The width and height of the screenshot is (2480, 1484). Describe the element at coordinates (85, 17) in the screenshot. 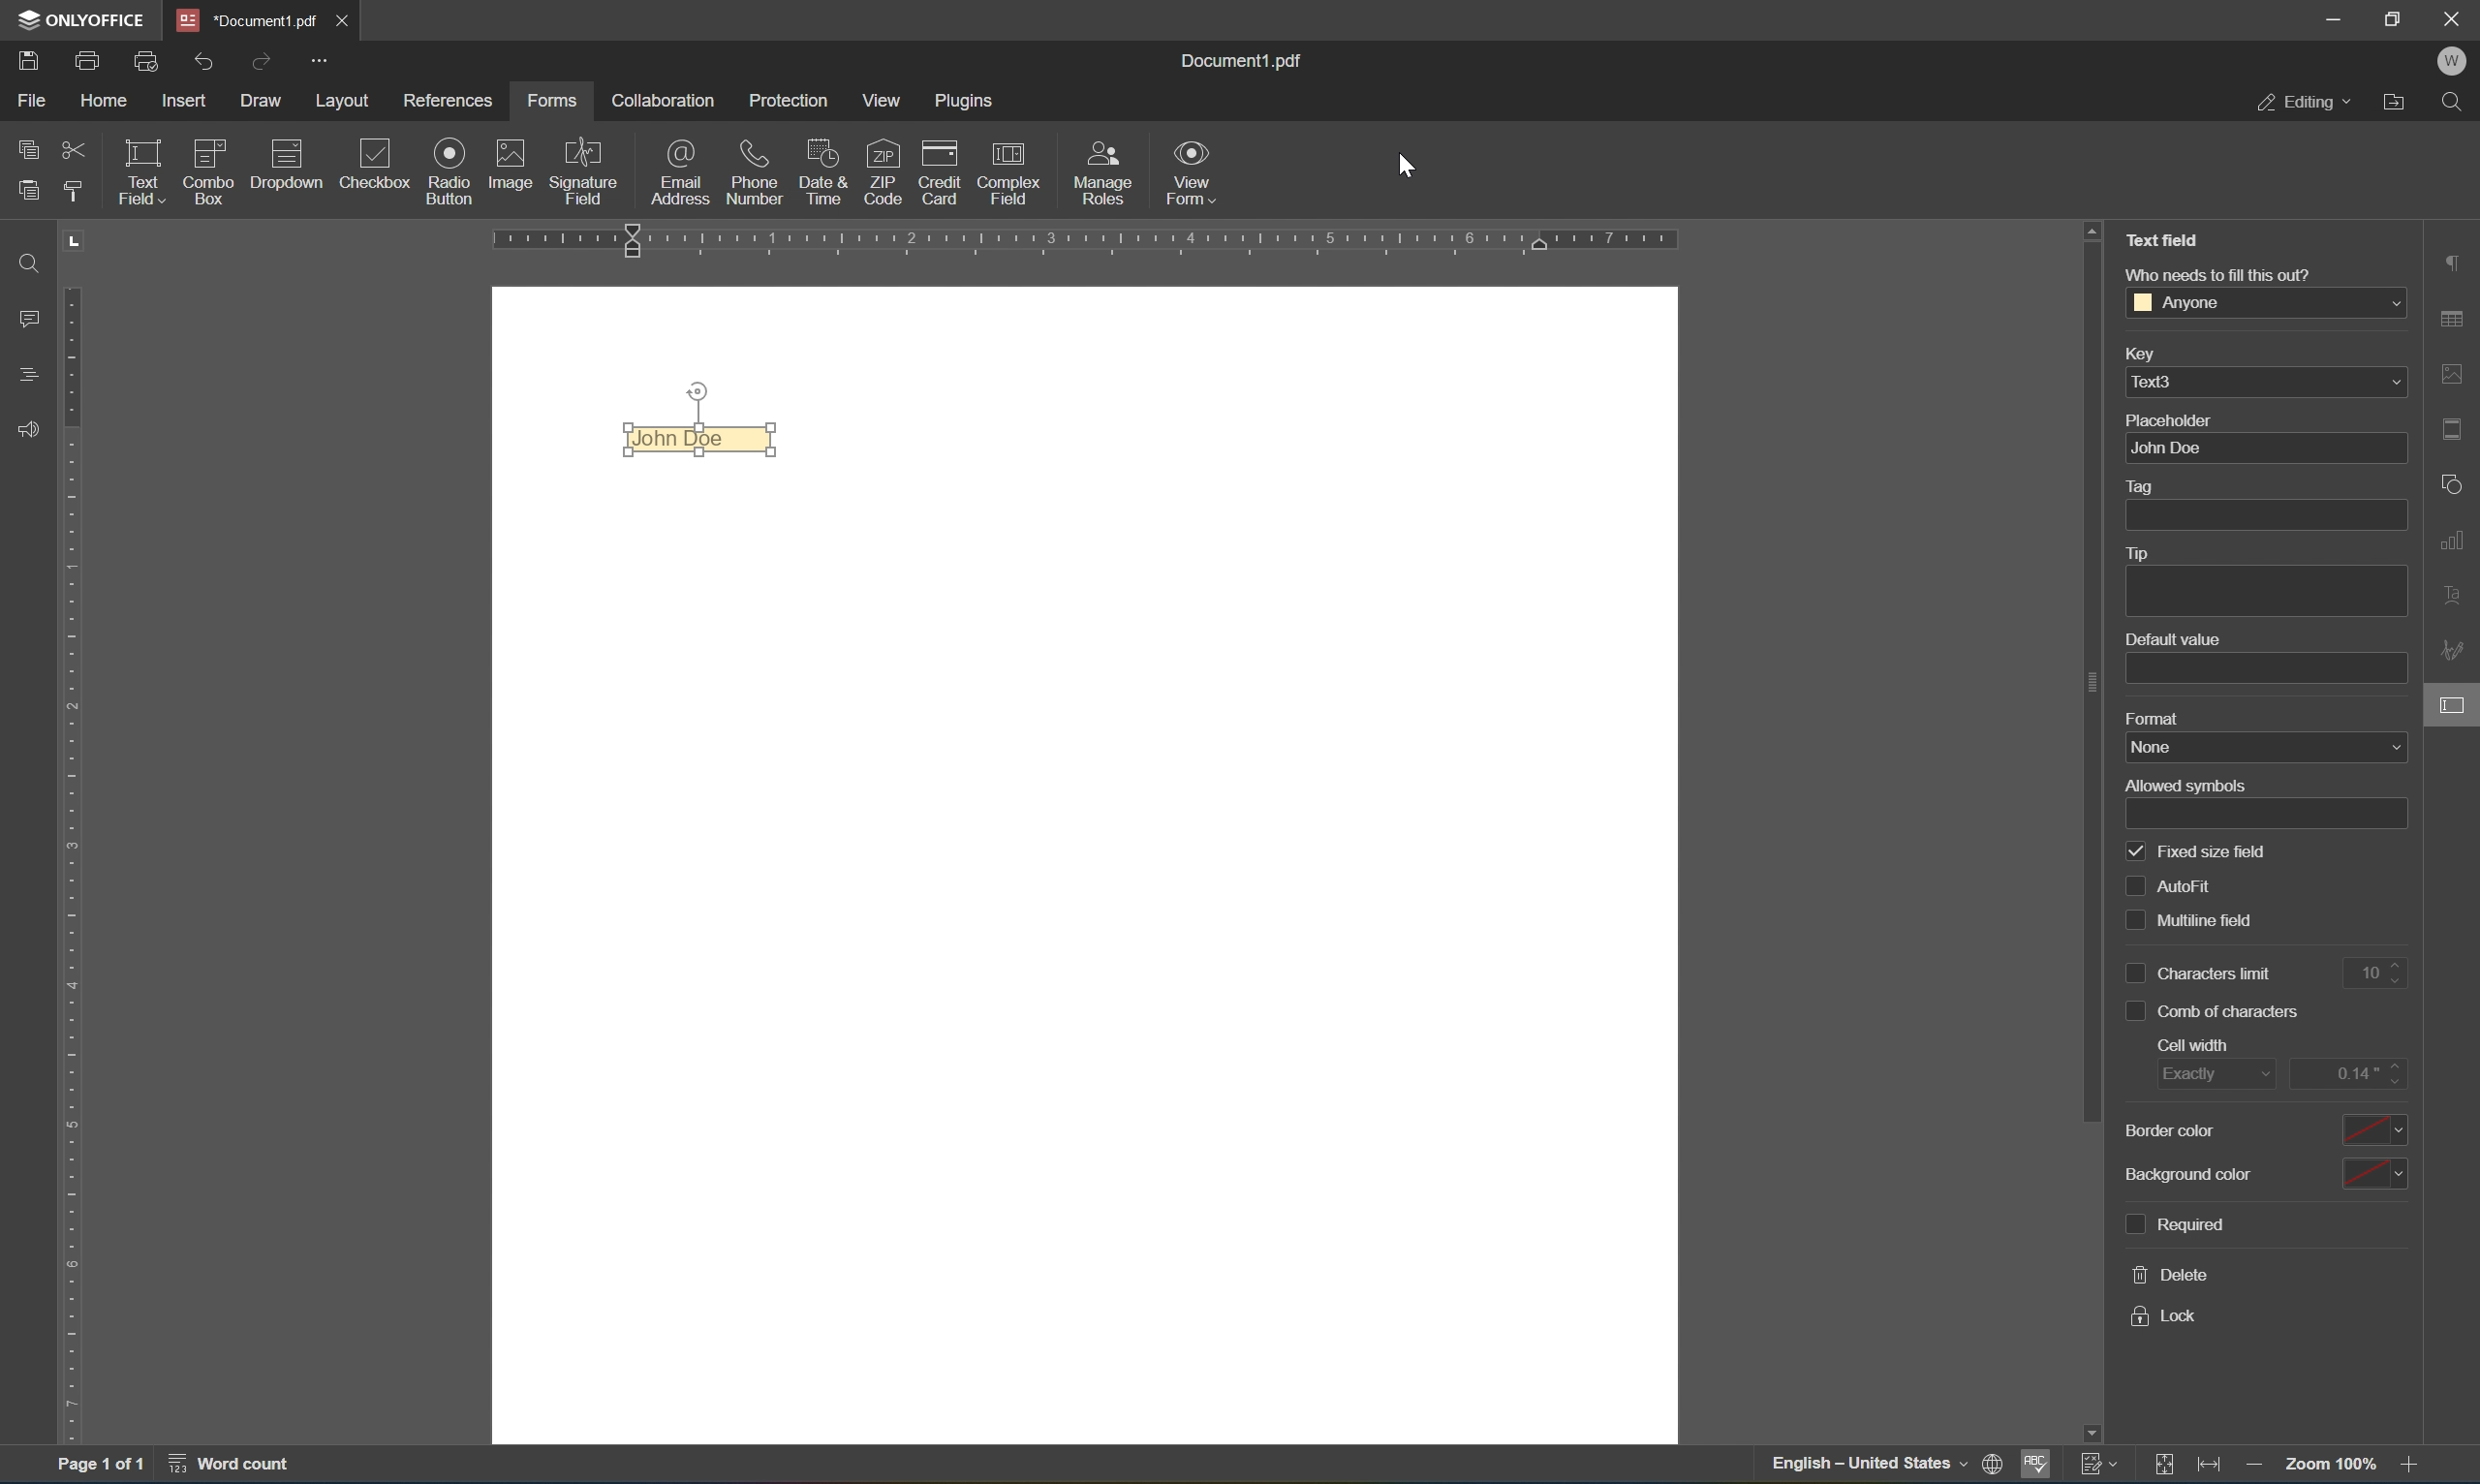

I see `onlyoffice` at that location.